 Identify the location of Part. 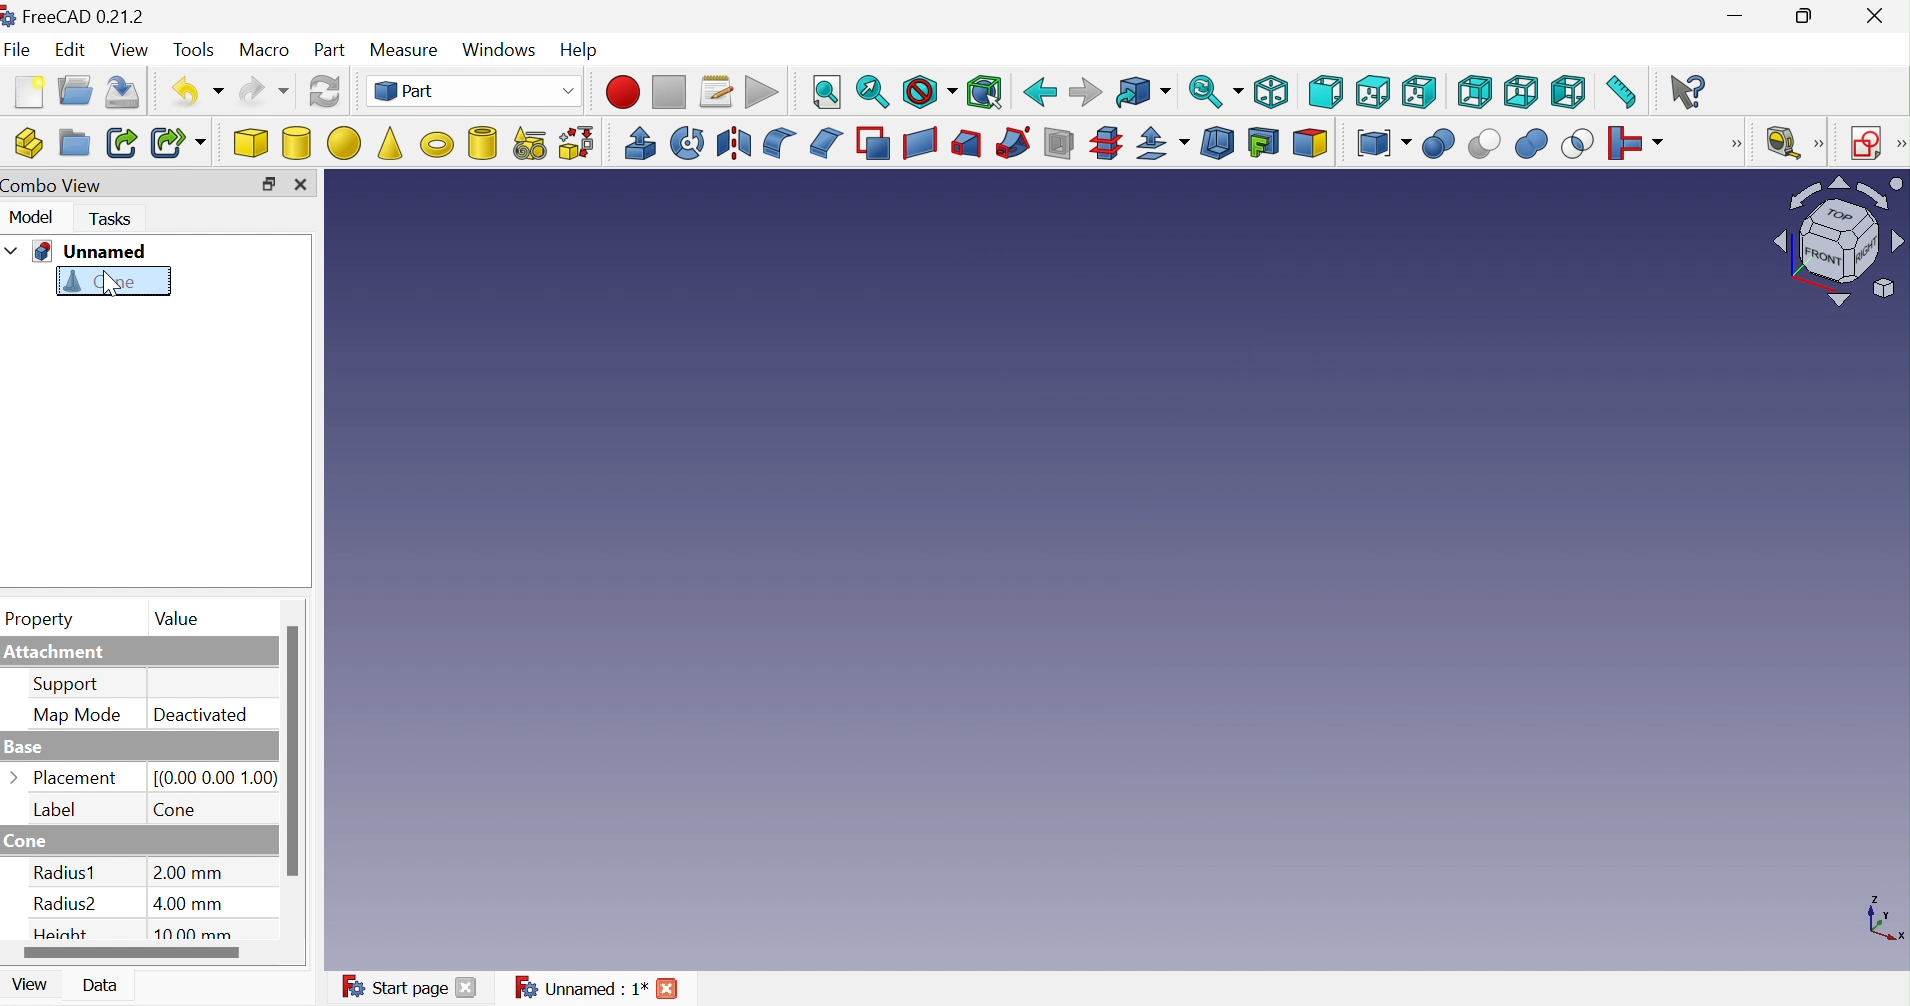
(475, 91).